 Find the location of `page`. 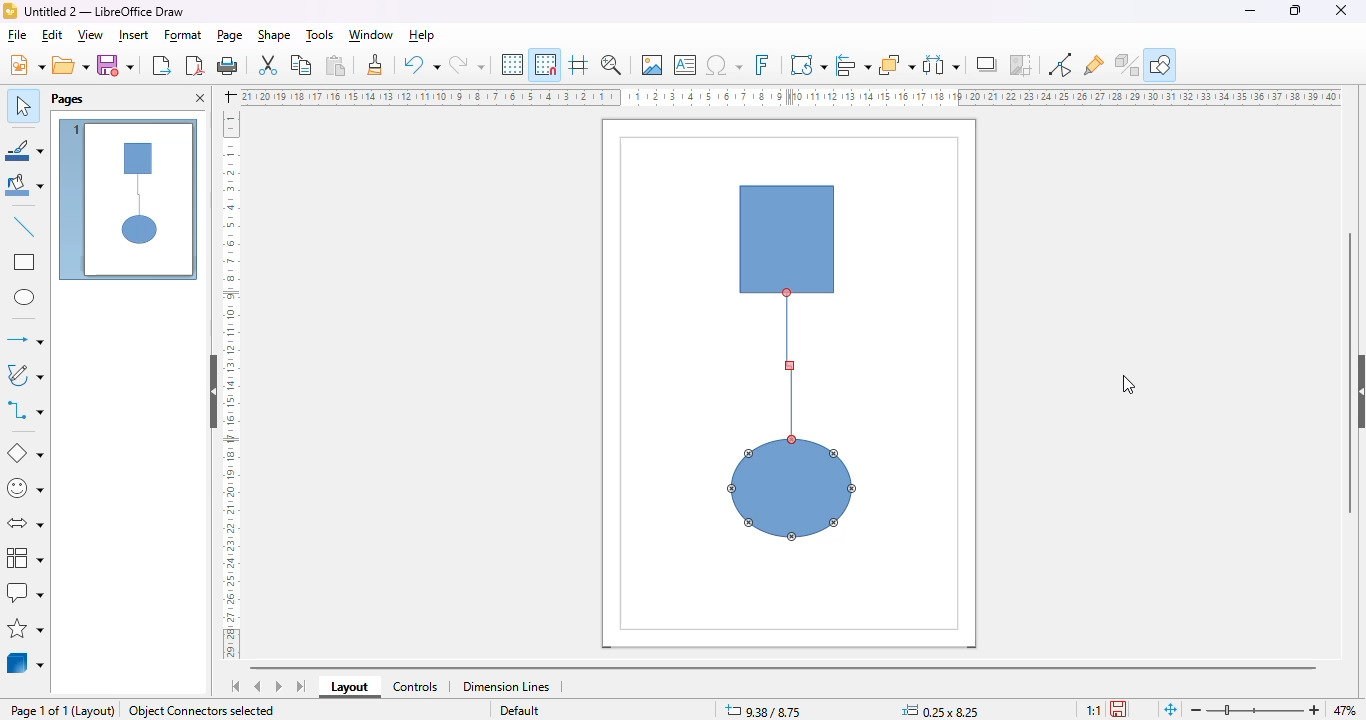

page is located at coordinates (231, 35).